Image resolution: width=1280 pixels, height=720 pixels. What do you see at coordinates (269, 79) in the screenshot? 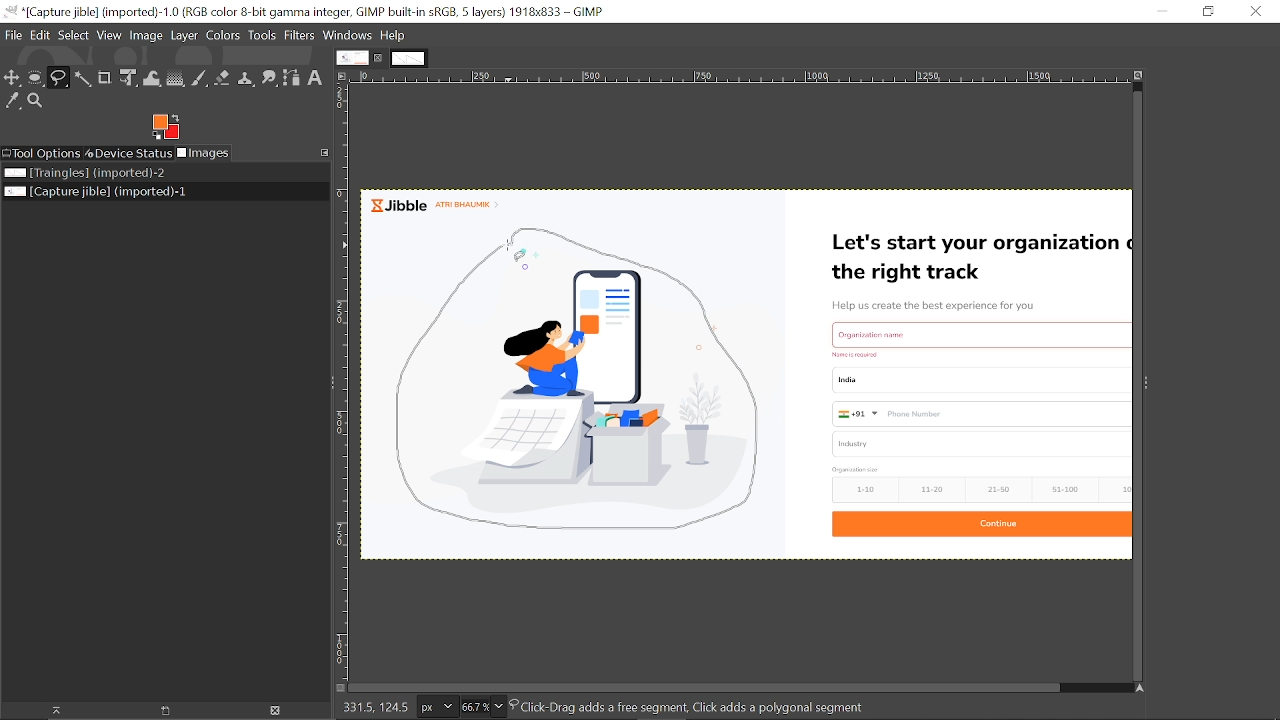
I see `Smudge tool` at bounding box center [269, 79].